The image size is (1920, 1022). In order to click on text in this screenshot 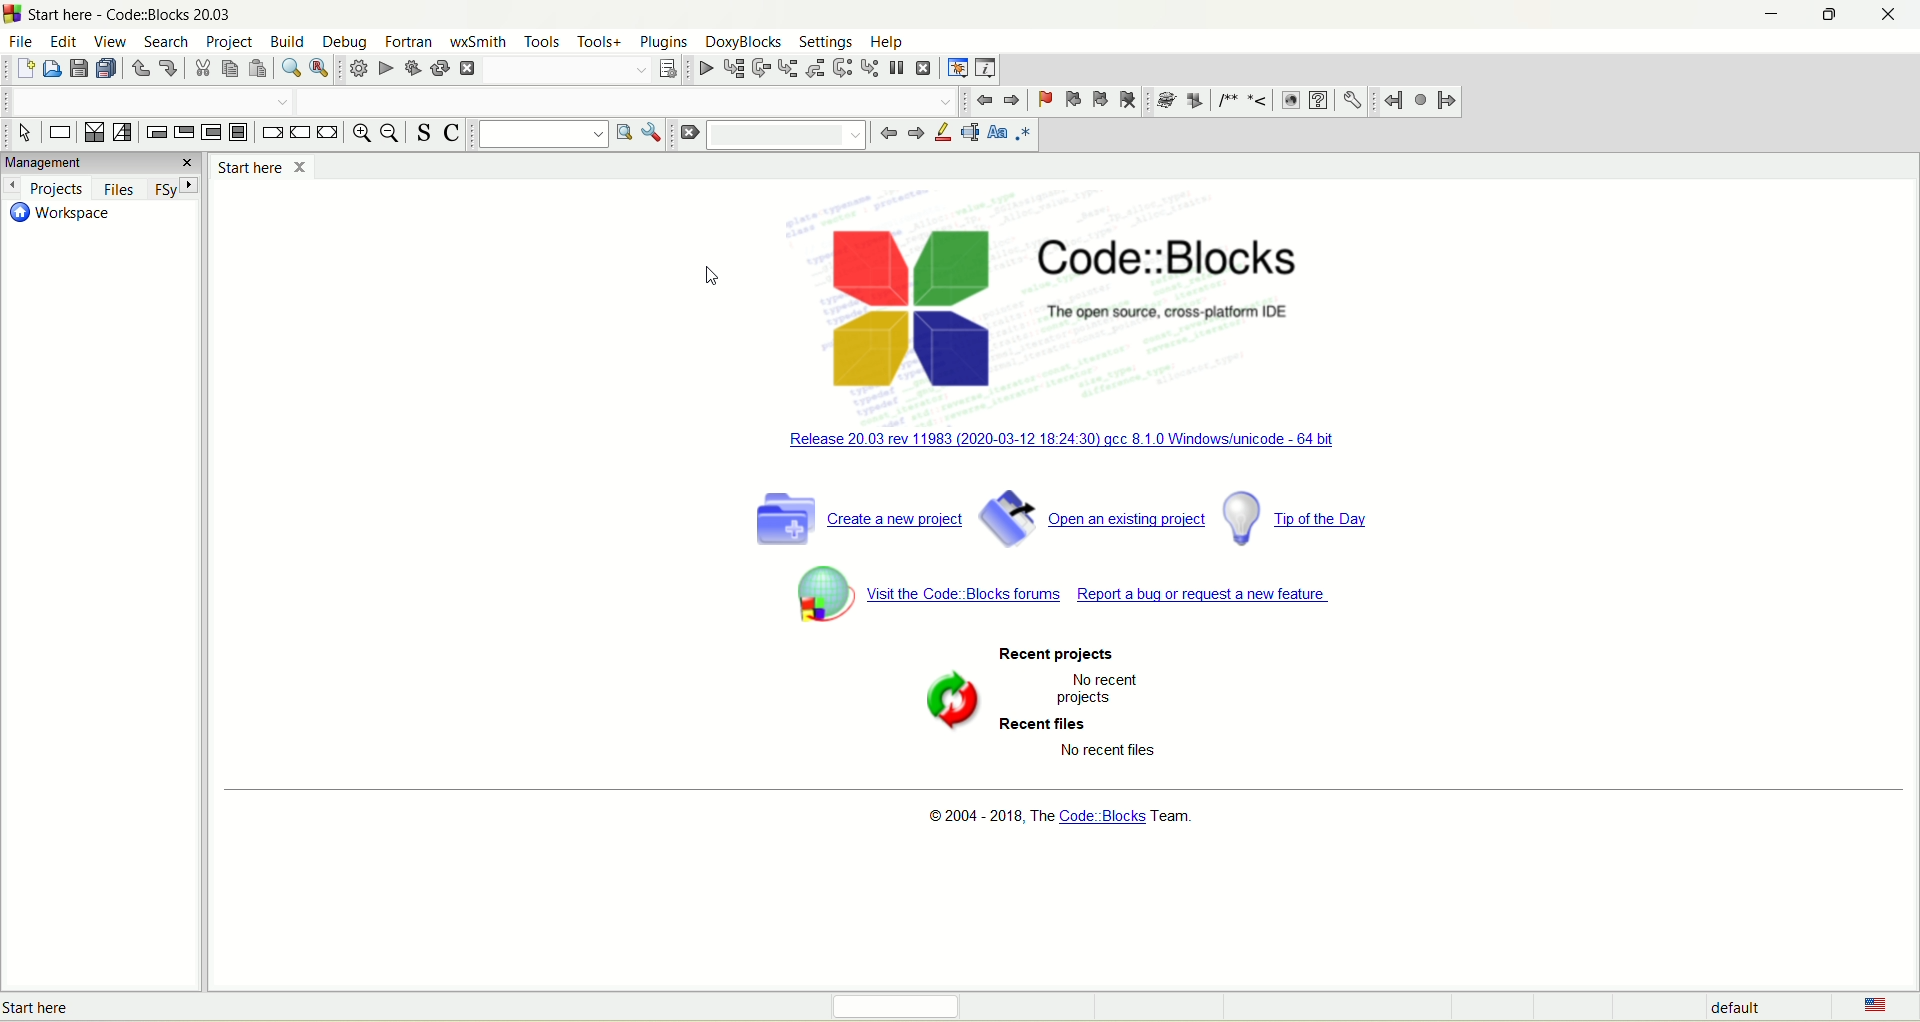, I will do `click(48, 1008)`.